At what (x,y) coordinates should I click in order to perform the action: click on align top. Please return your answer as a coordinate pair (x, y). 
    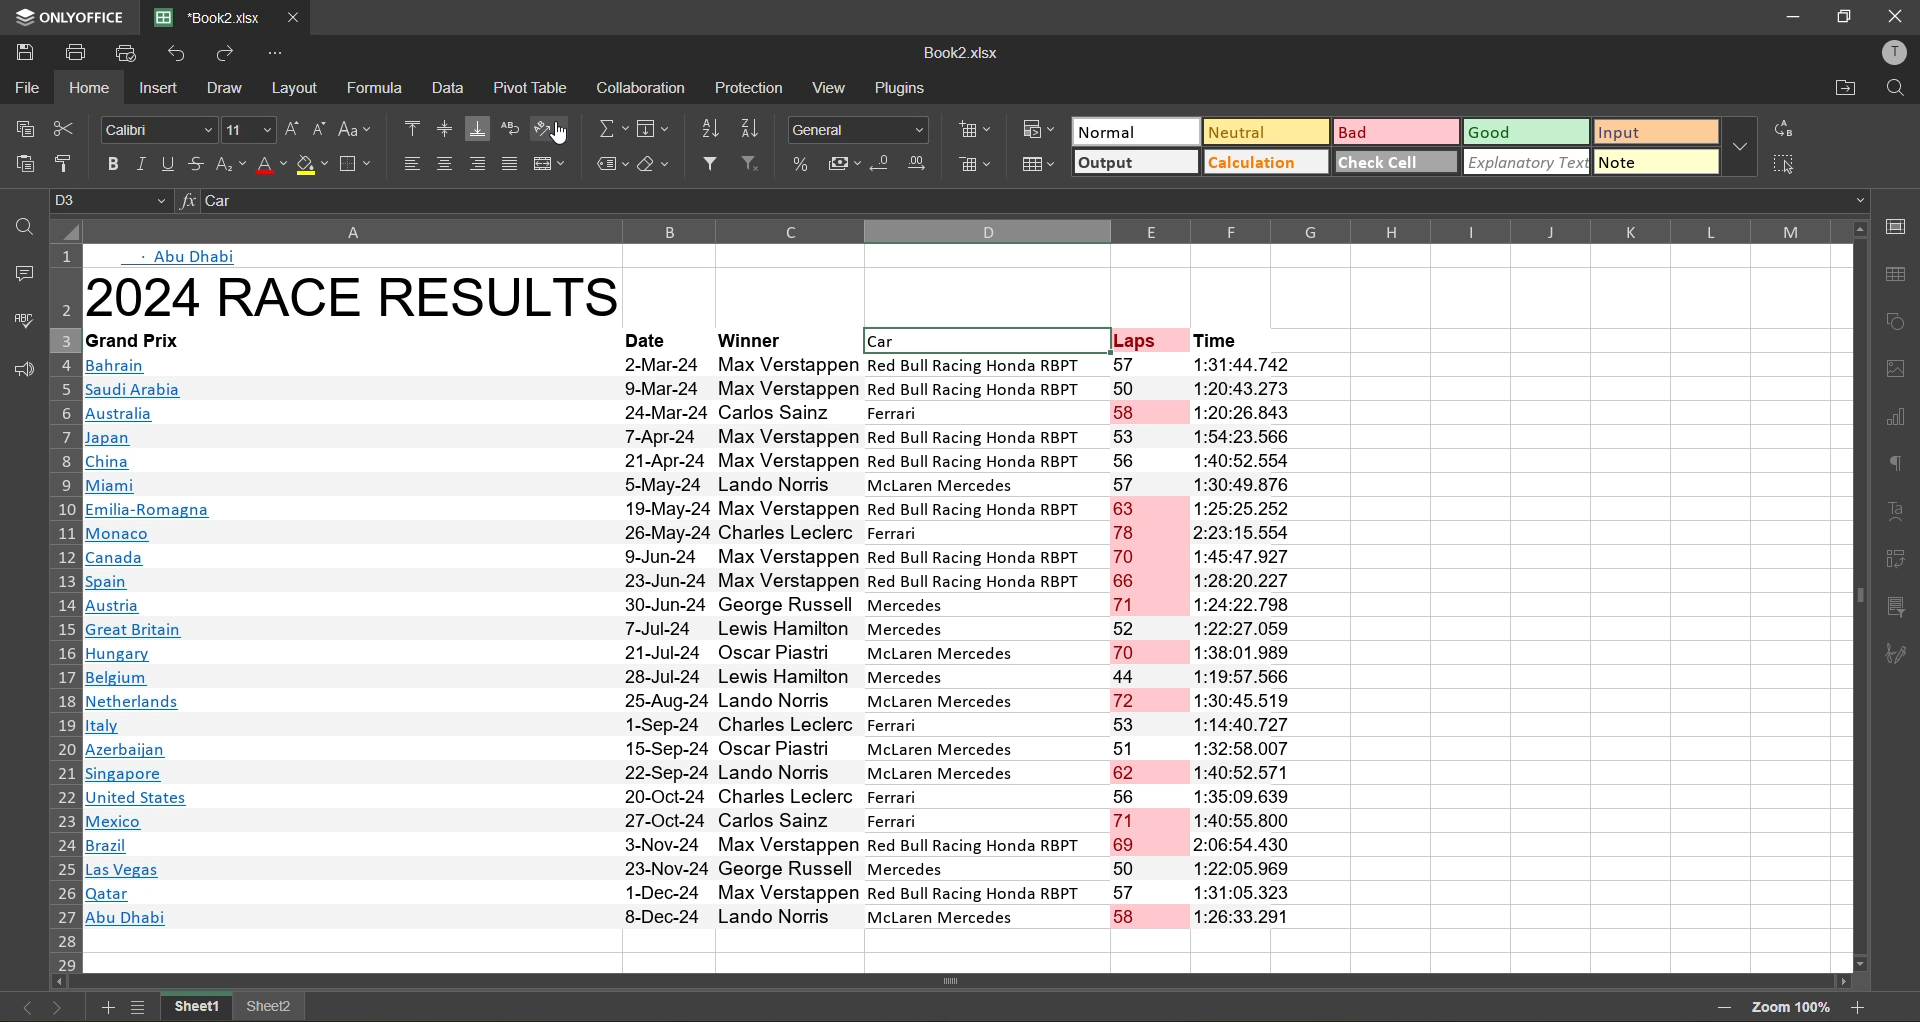
    Looking at the image, I should click on (412, 128).